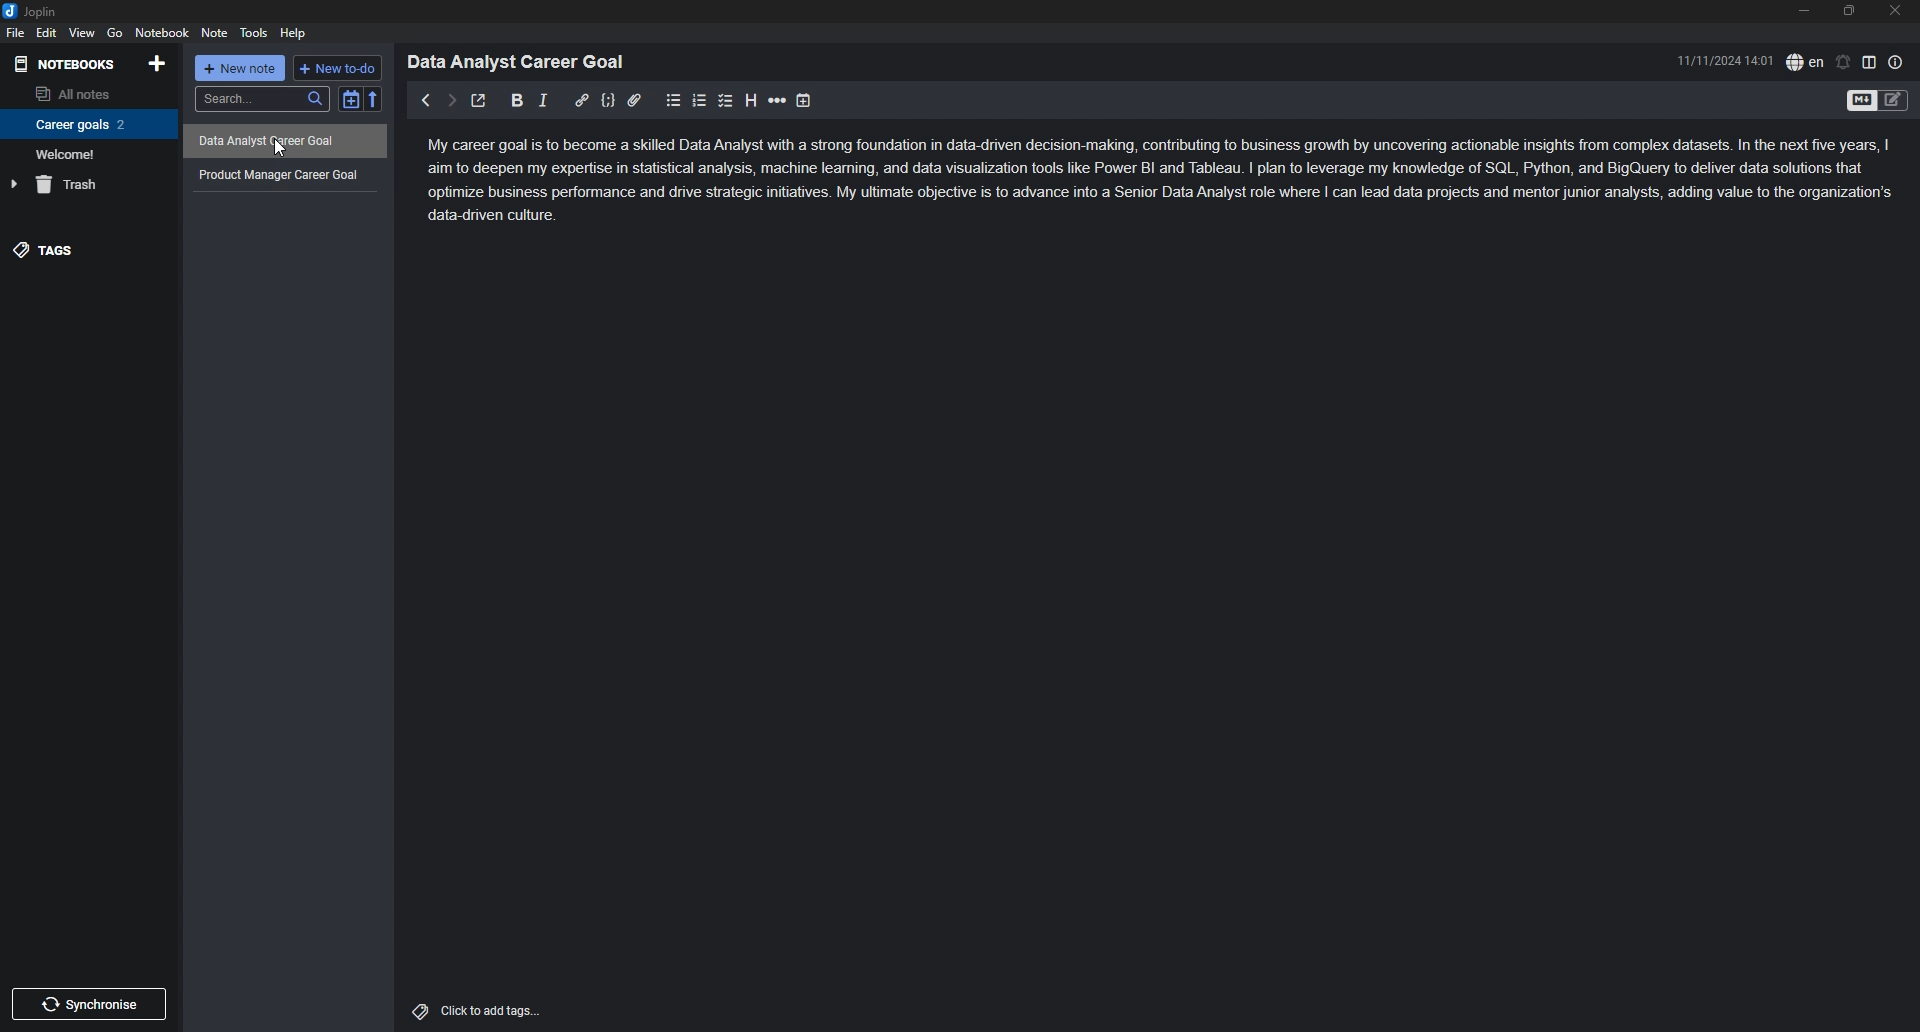 This screenshot has height=1032, width=1920. I want to click on Toggle Editor, so click(1894, 102).